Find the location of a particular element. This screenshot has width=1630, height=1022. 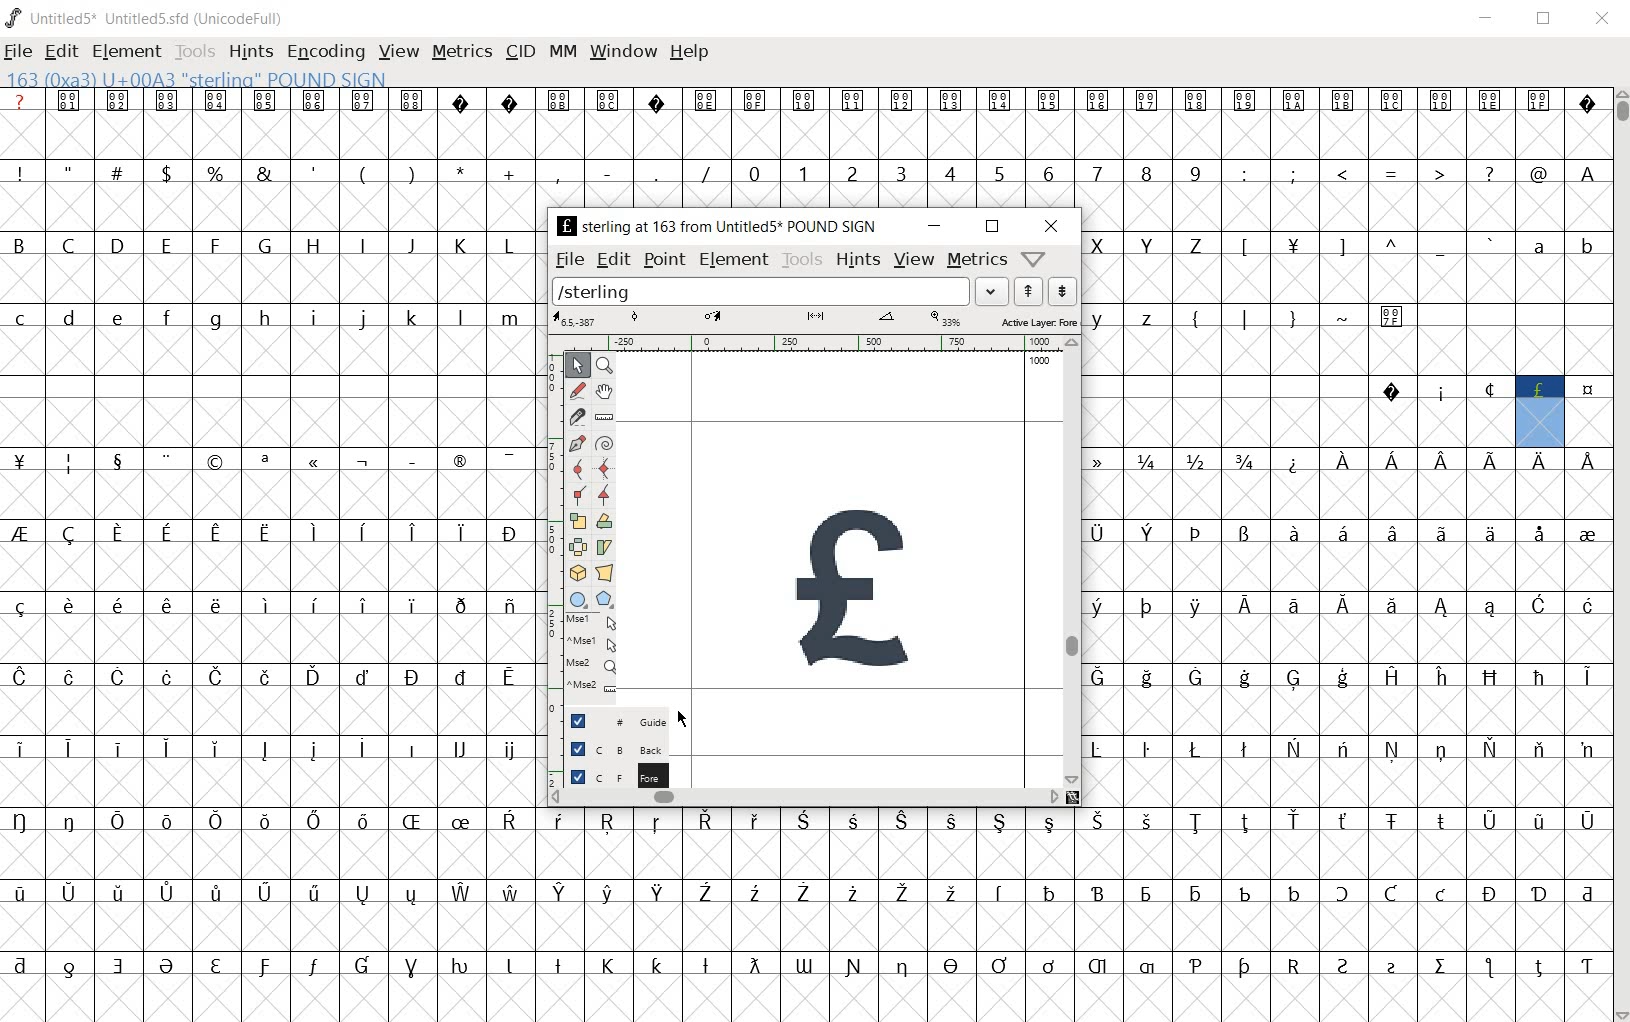

Symbol is located at coordinates (70, 534).